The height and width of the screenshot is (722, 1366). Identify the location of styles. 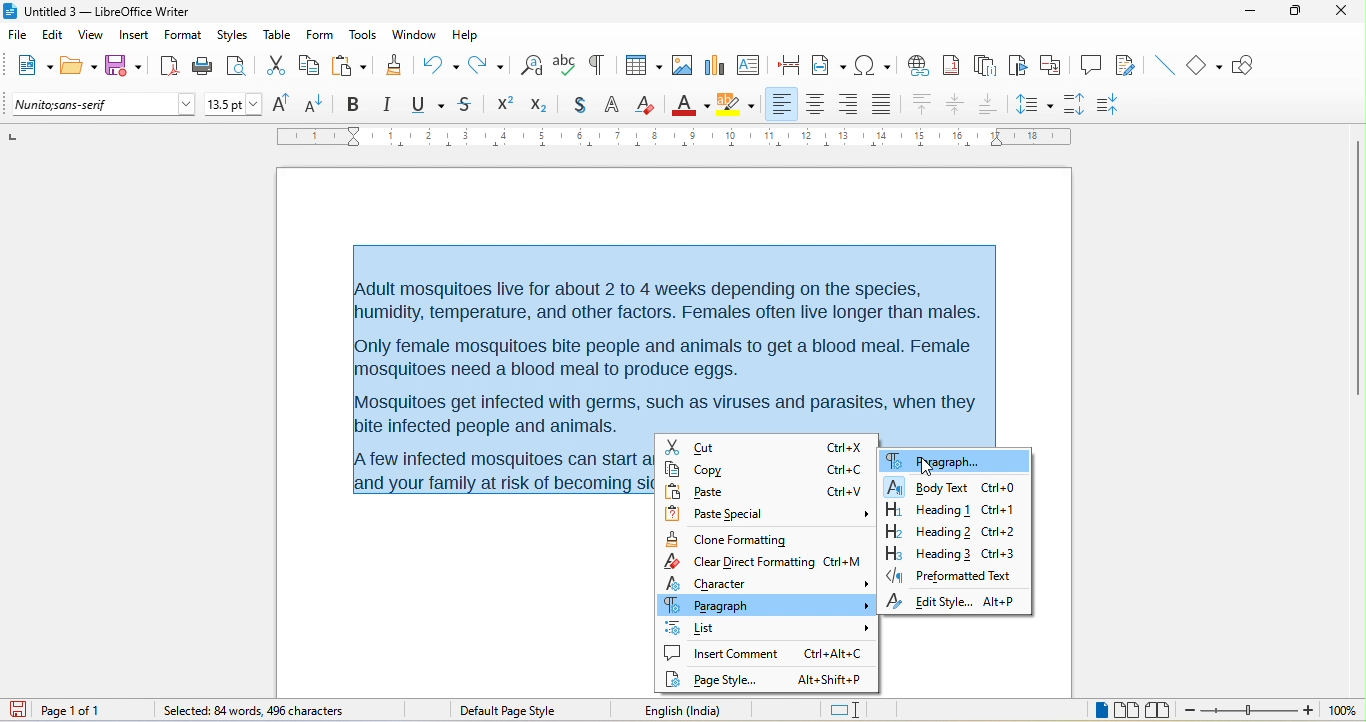
(234, 36).